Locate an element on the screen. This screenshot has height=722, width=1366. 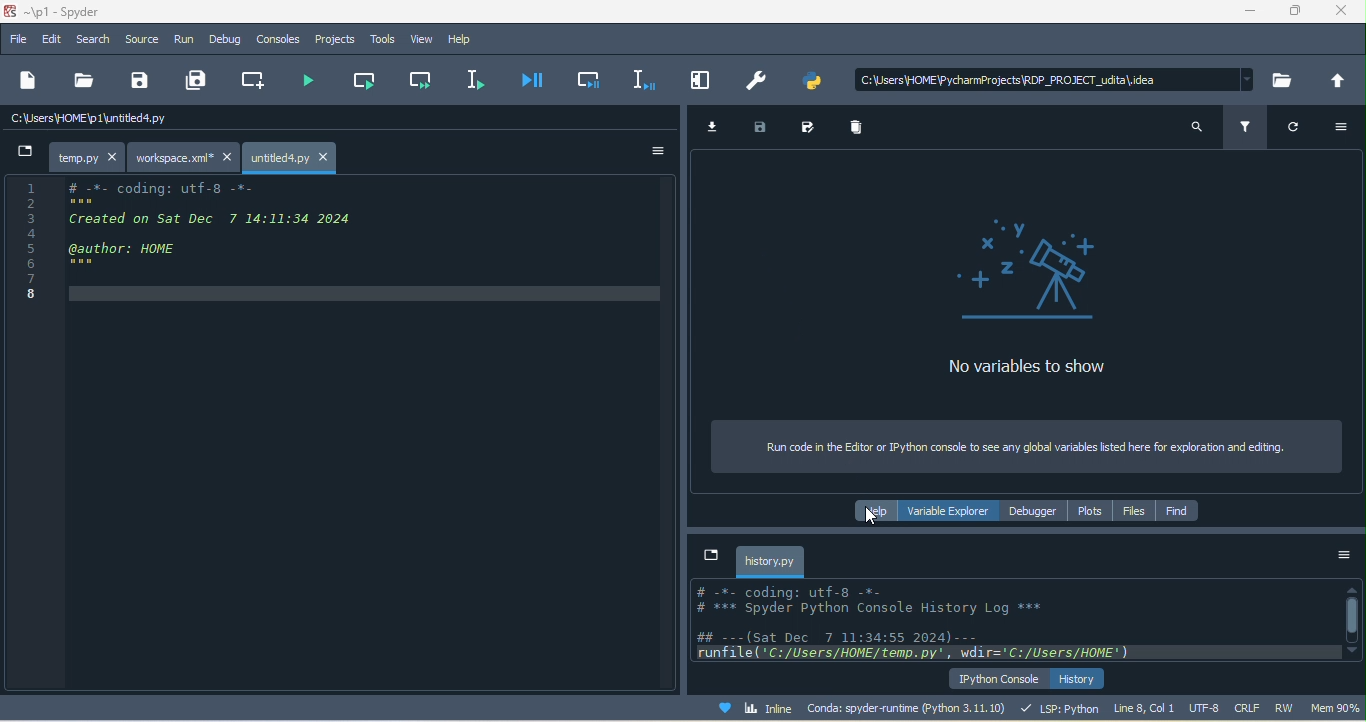
line 8 col 1 is located at coordinates (1147, 709).